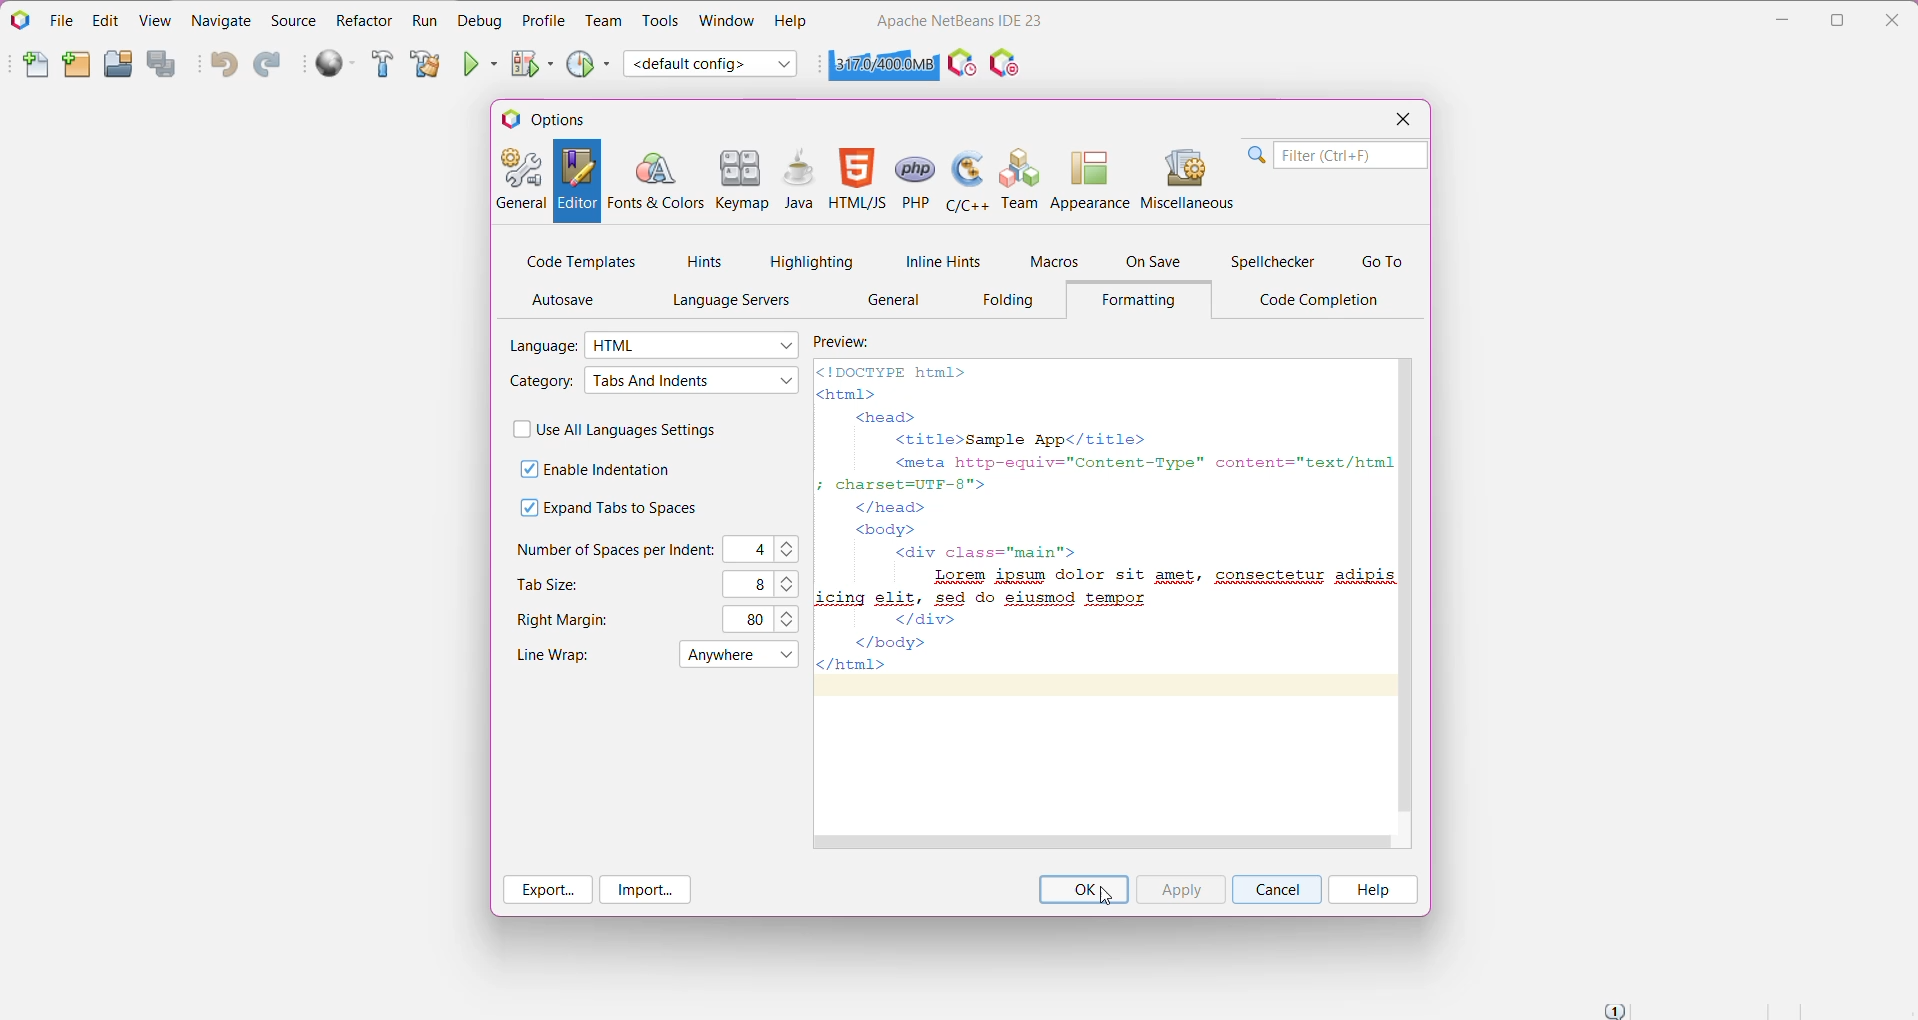 This screenshot has width=1918, height=1020. I want to click on Miscellaneous, so click(1186, 177).